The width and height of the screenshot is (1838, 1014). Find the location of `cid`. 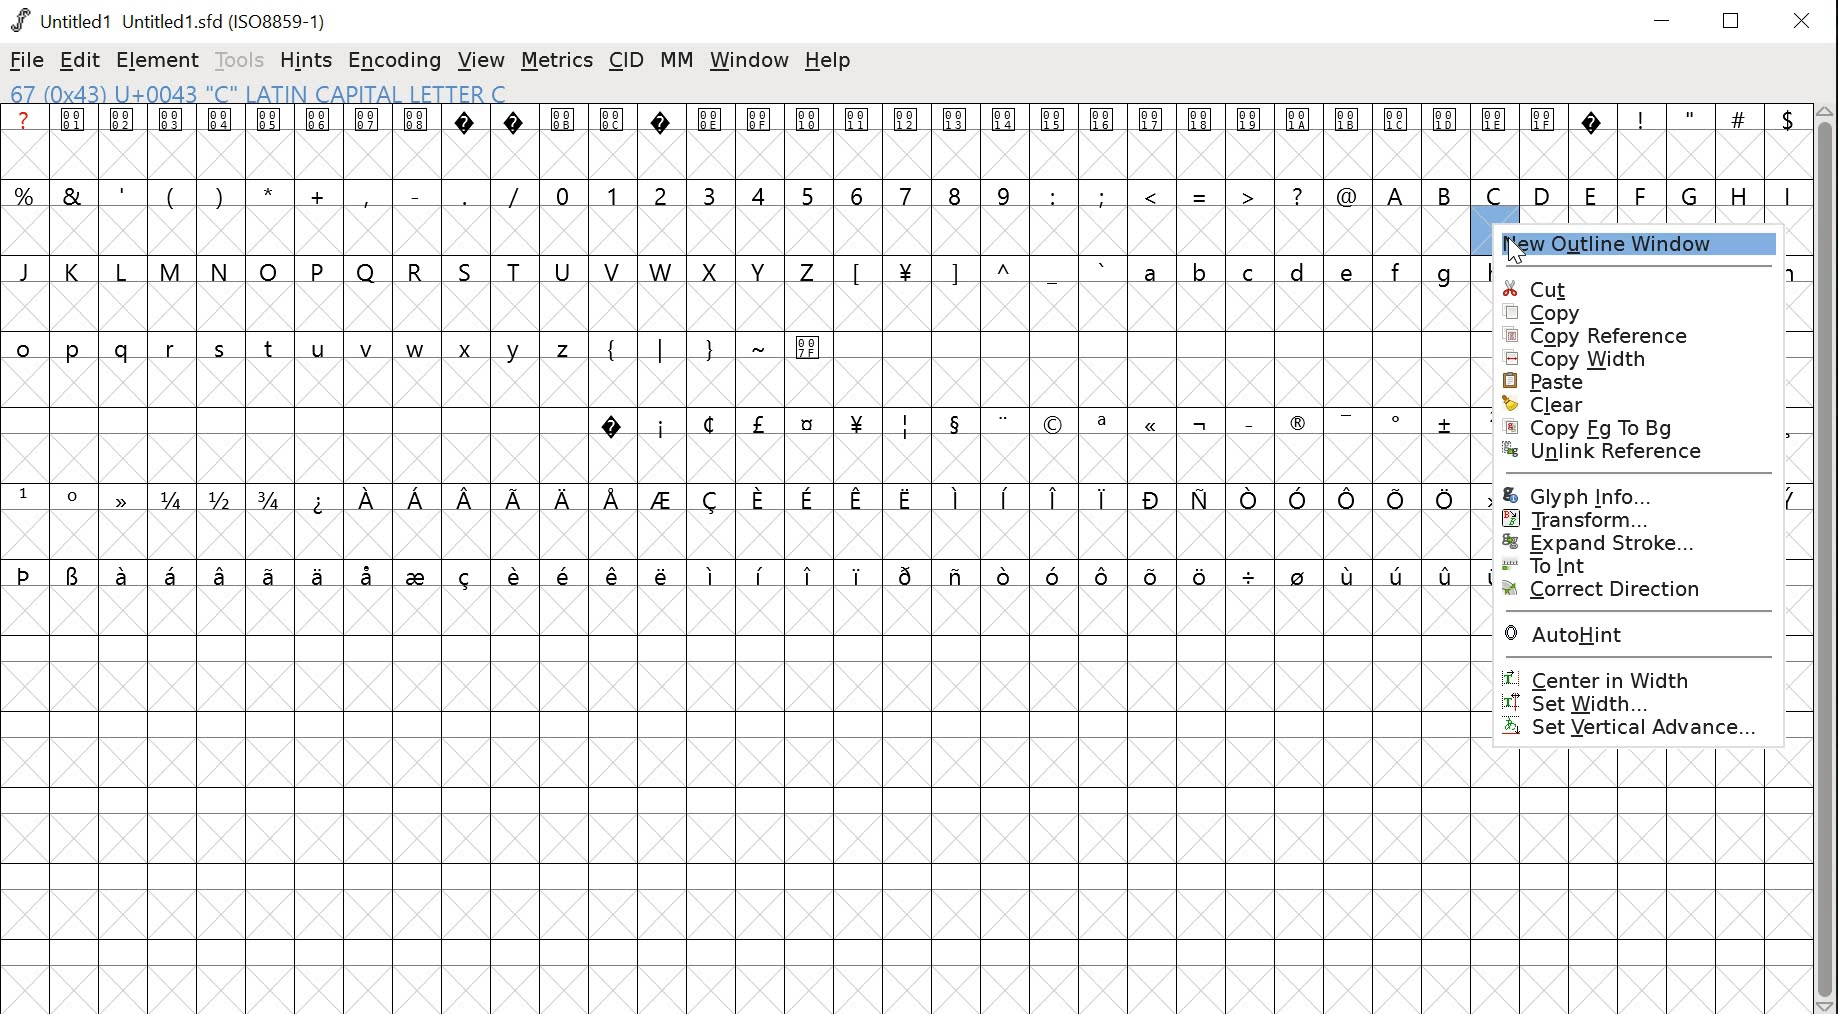

cid is located at coordinates (625, 58).